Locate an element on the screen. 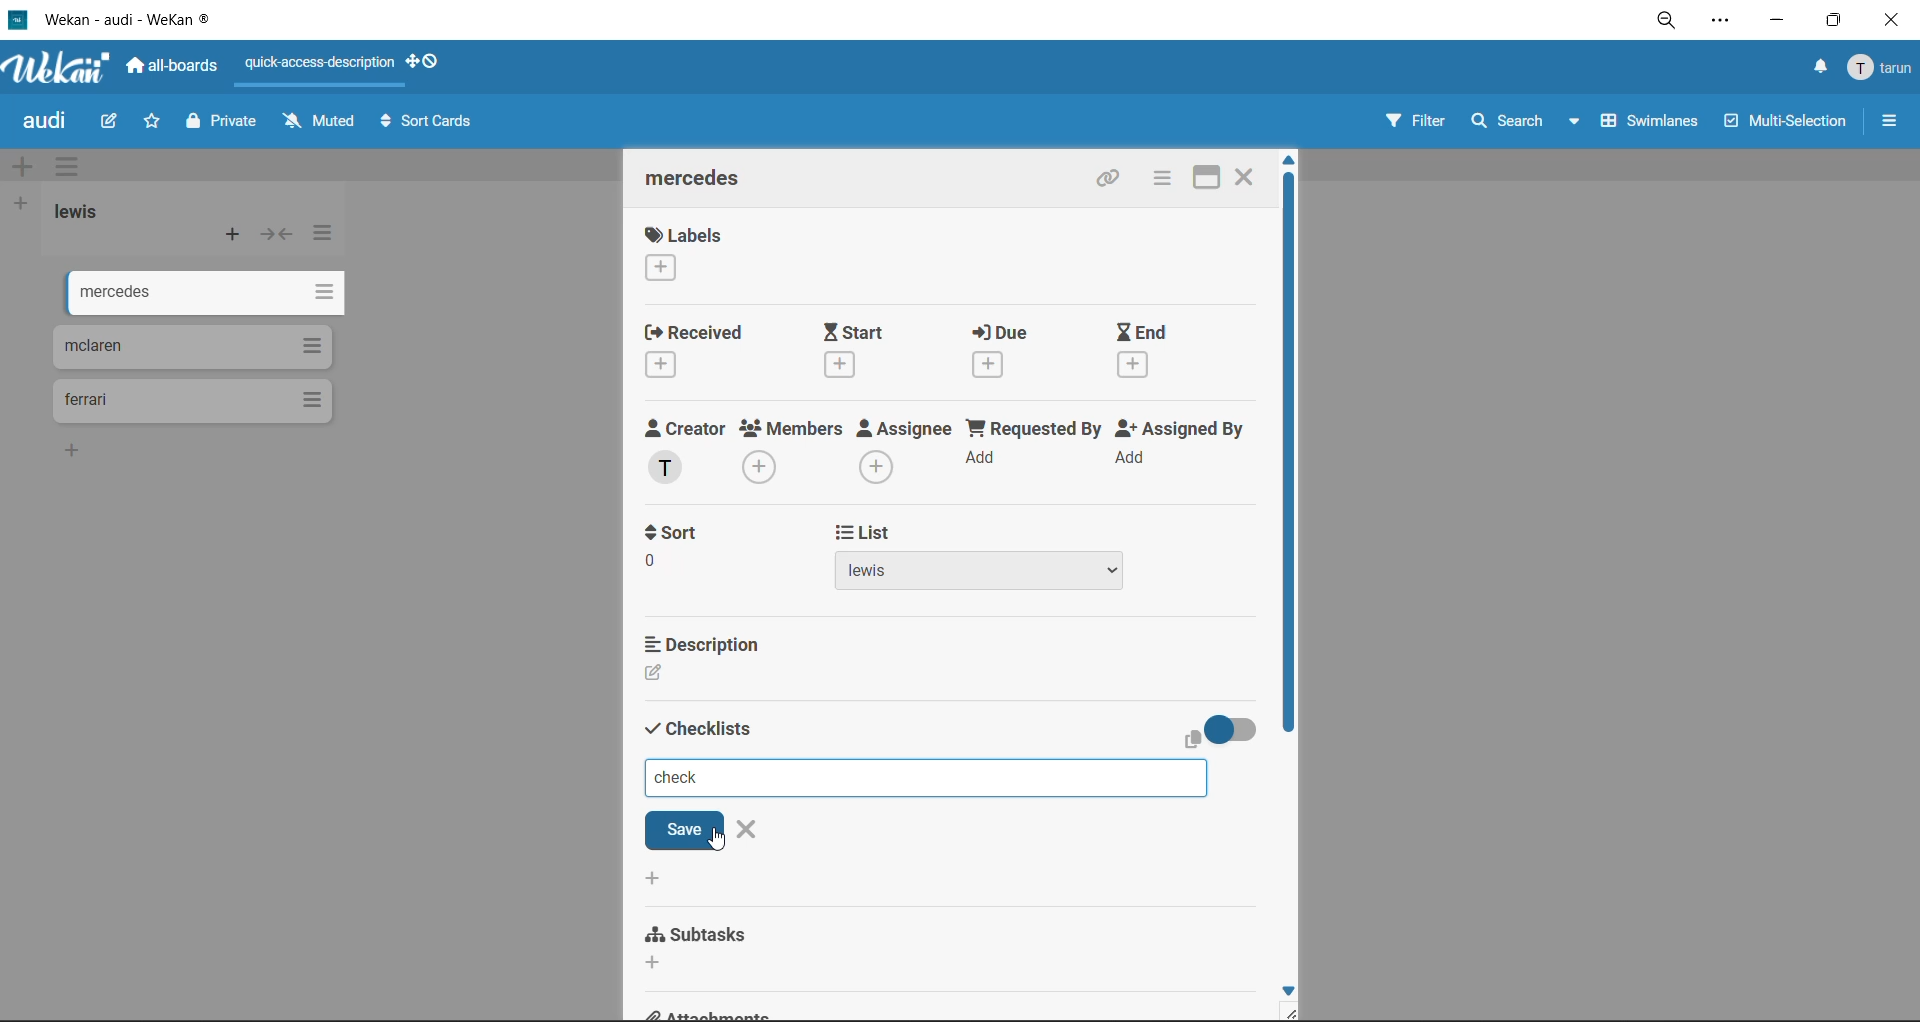  add card is located at coordinates (234, 239).